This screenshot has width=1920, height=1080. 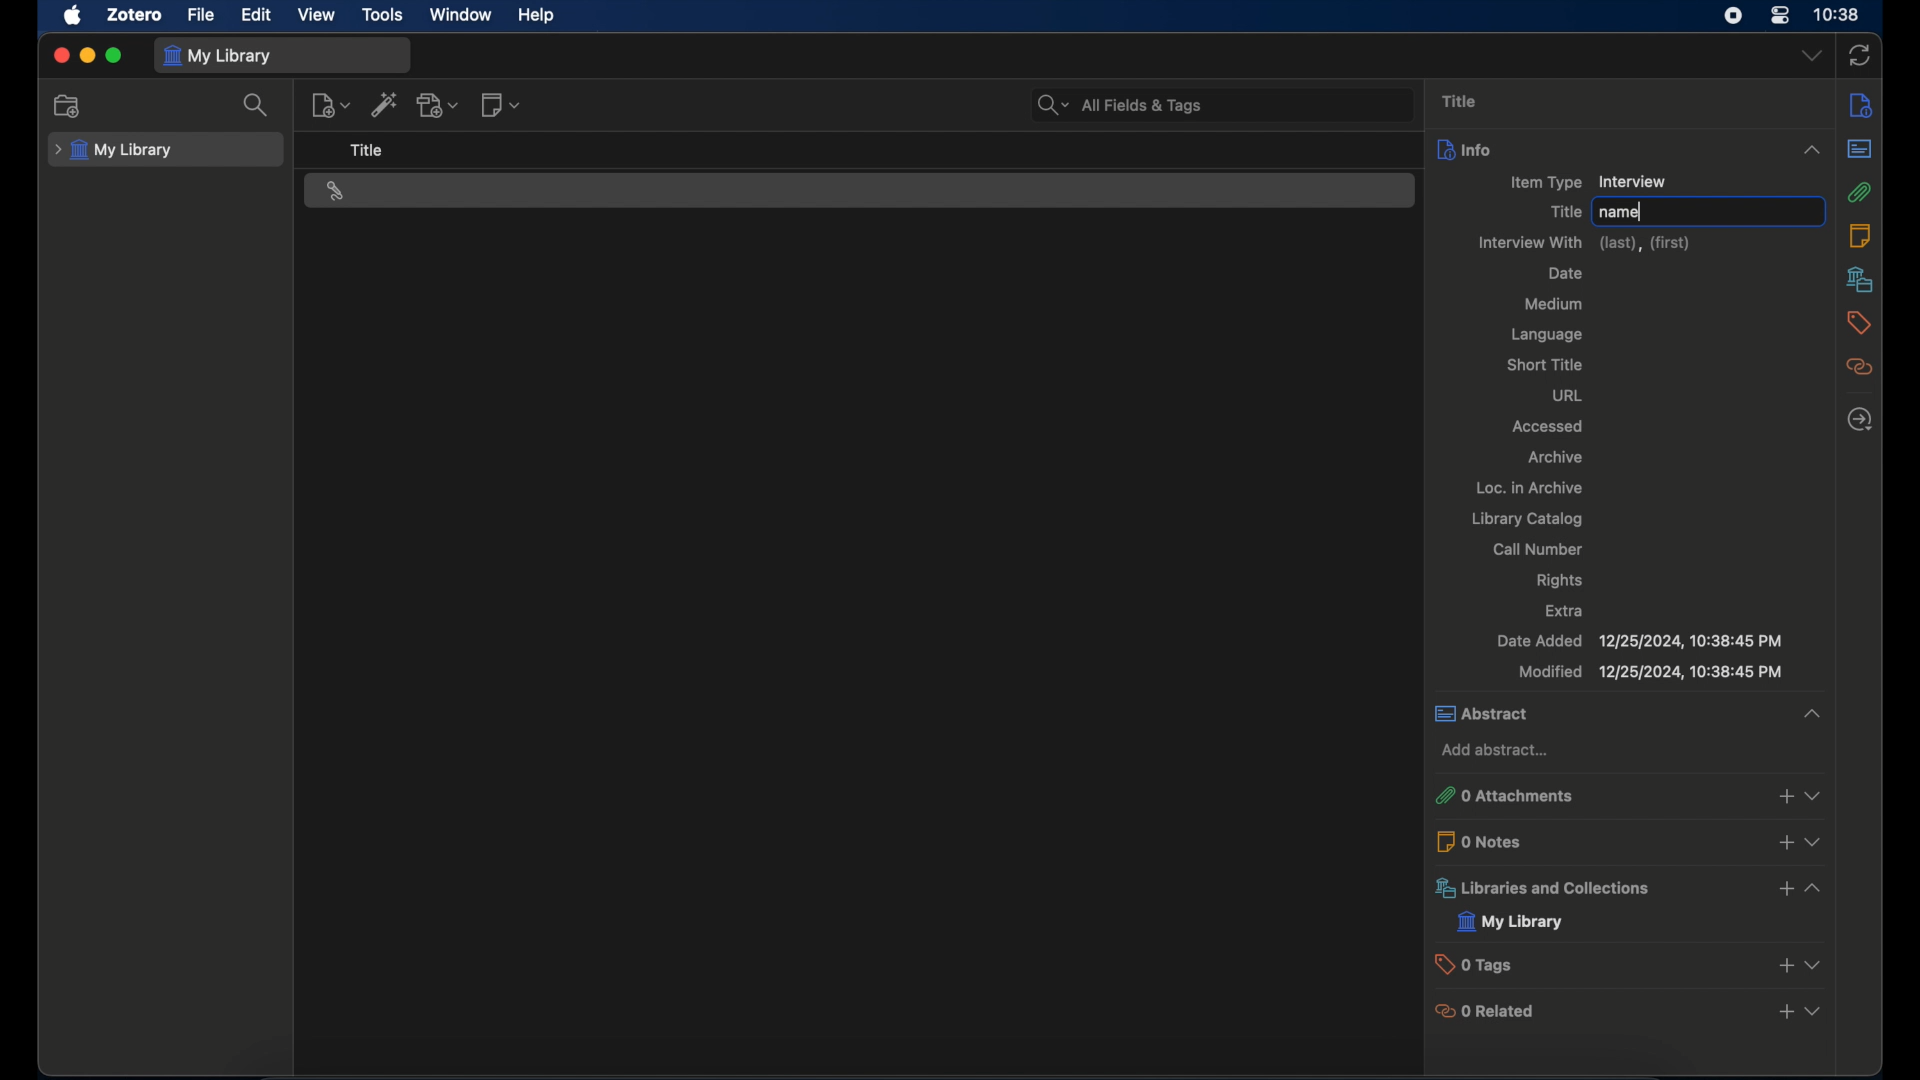 What do you see at coordinates (1583, 243) in the screenshot?
I see `interview with` at bounding box center [1583, 243].